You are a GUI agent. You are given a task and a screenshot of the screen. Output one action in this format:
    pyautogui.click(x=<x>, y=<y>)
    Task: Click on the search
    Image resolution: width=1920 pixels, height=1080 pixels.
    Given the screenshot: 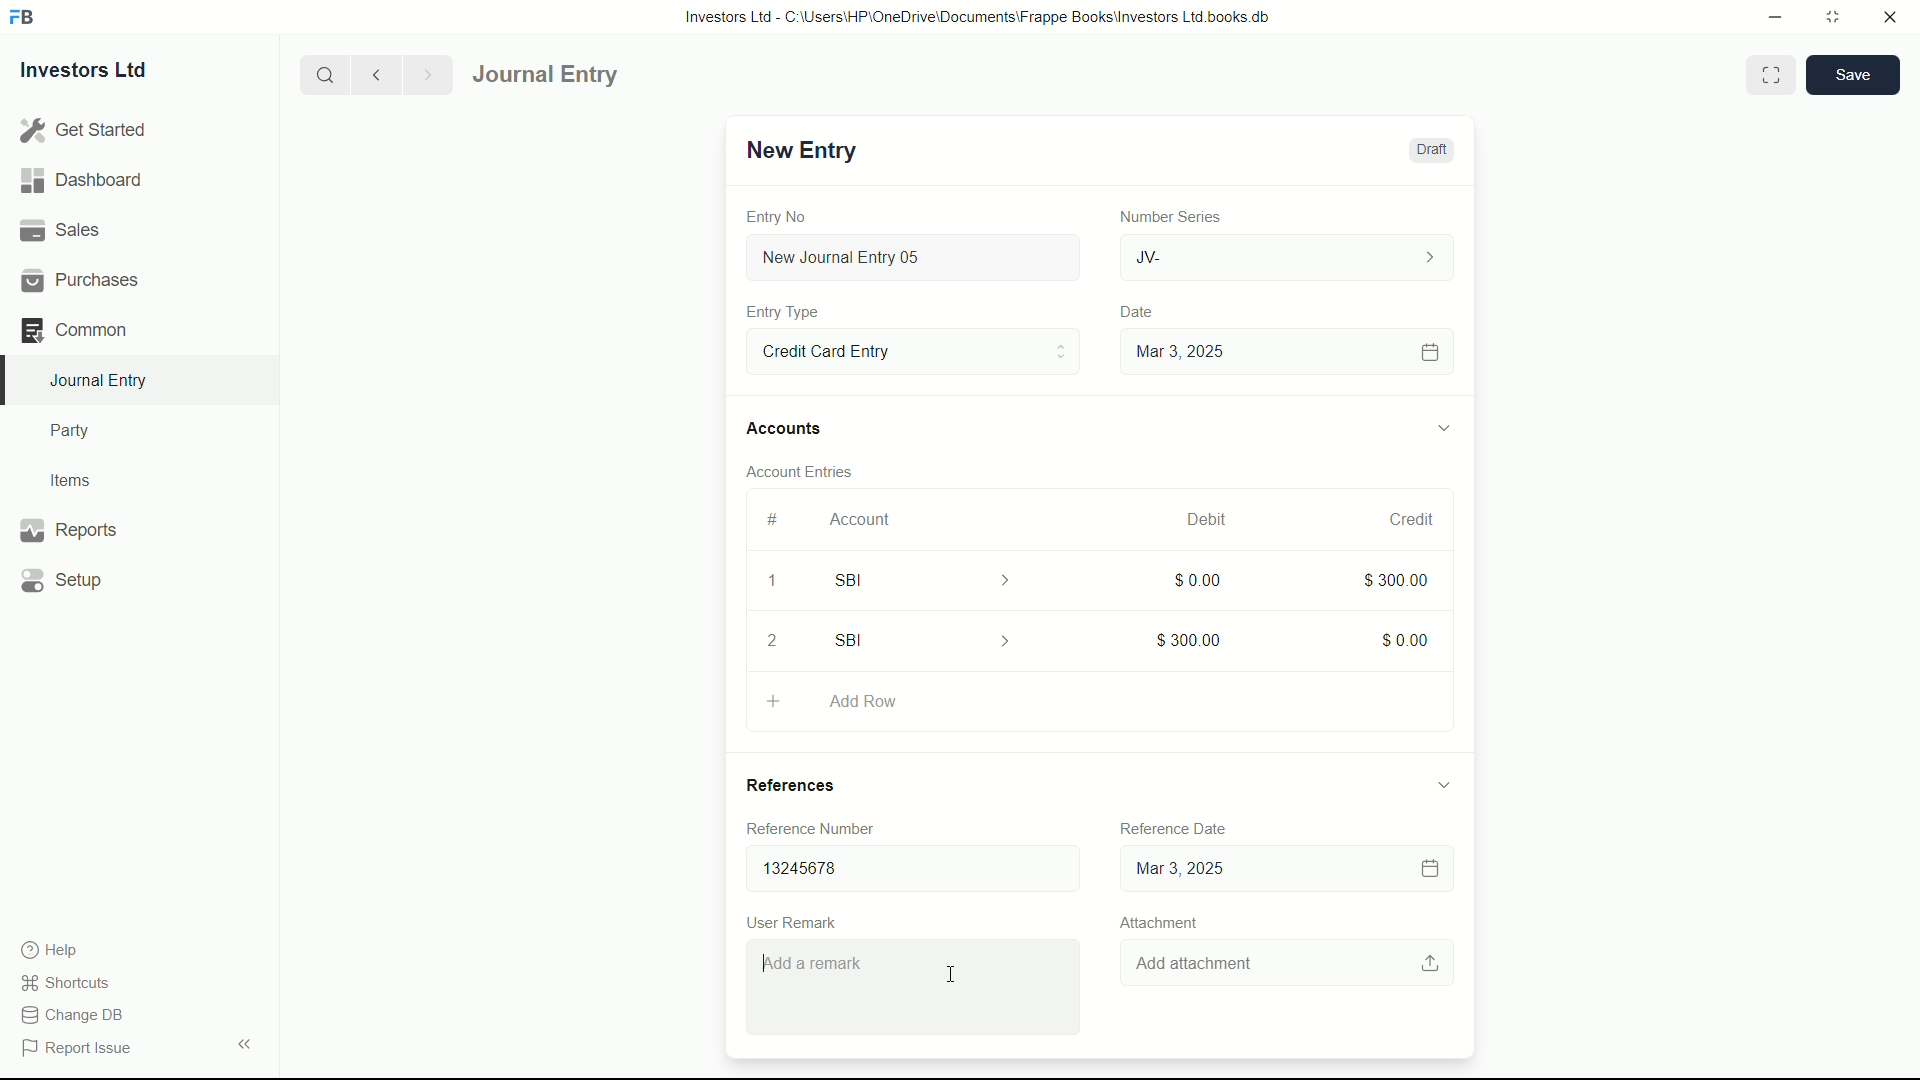 What is the action you would take?
    pyautogui.click(x=323, y=73)
    